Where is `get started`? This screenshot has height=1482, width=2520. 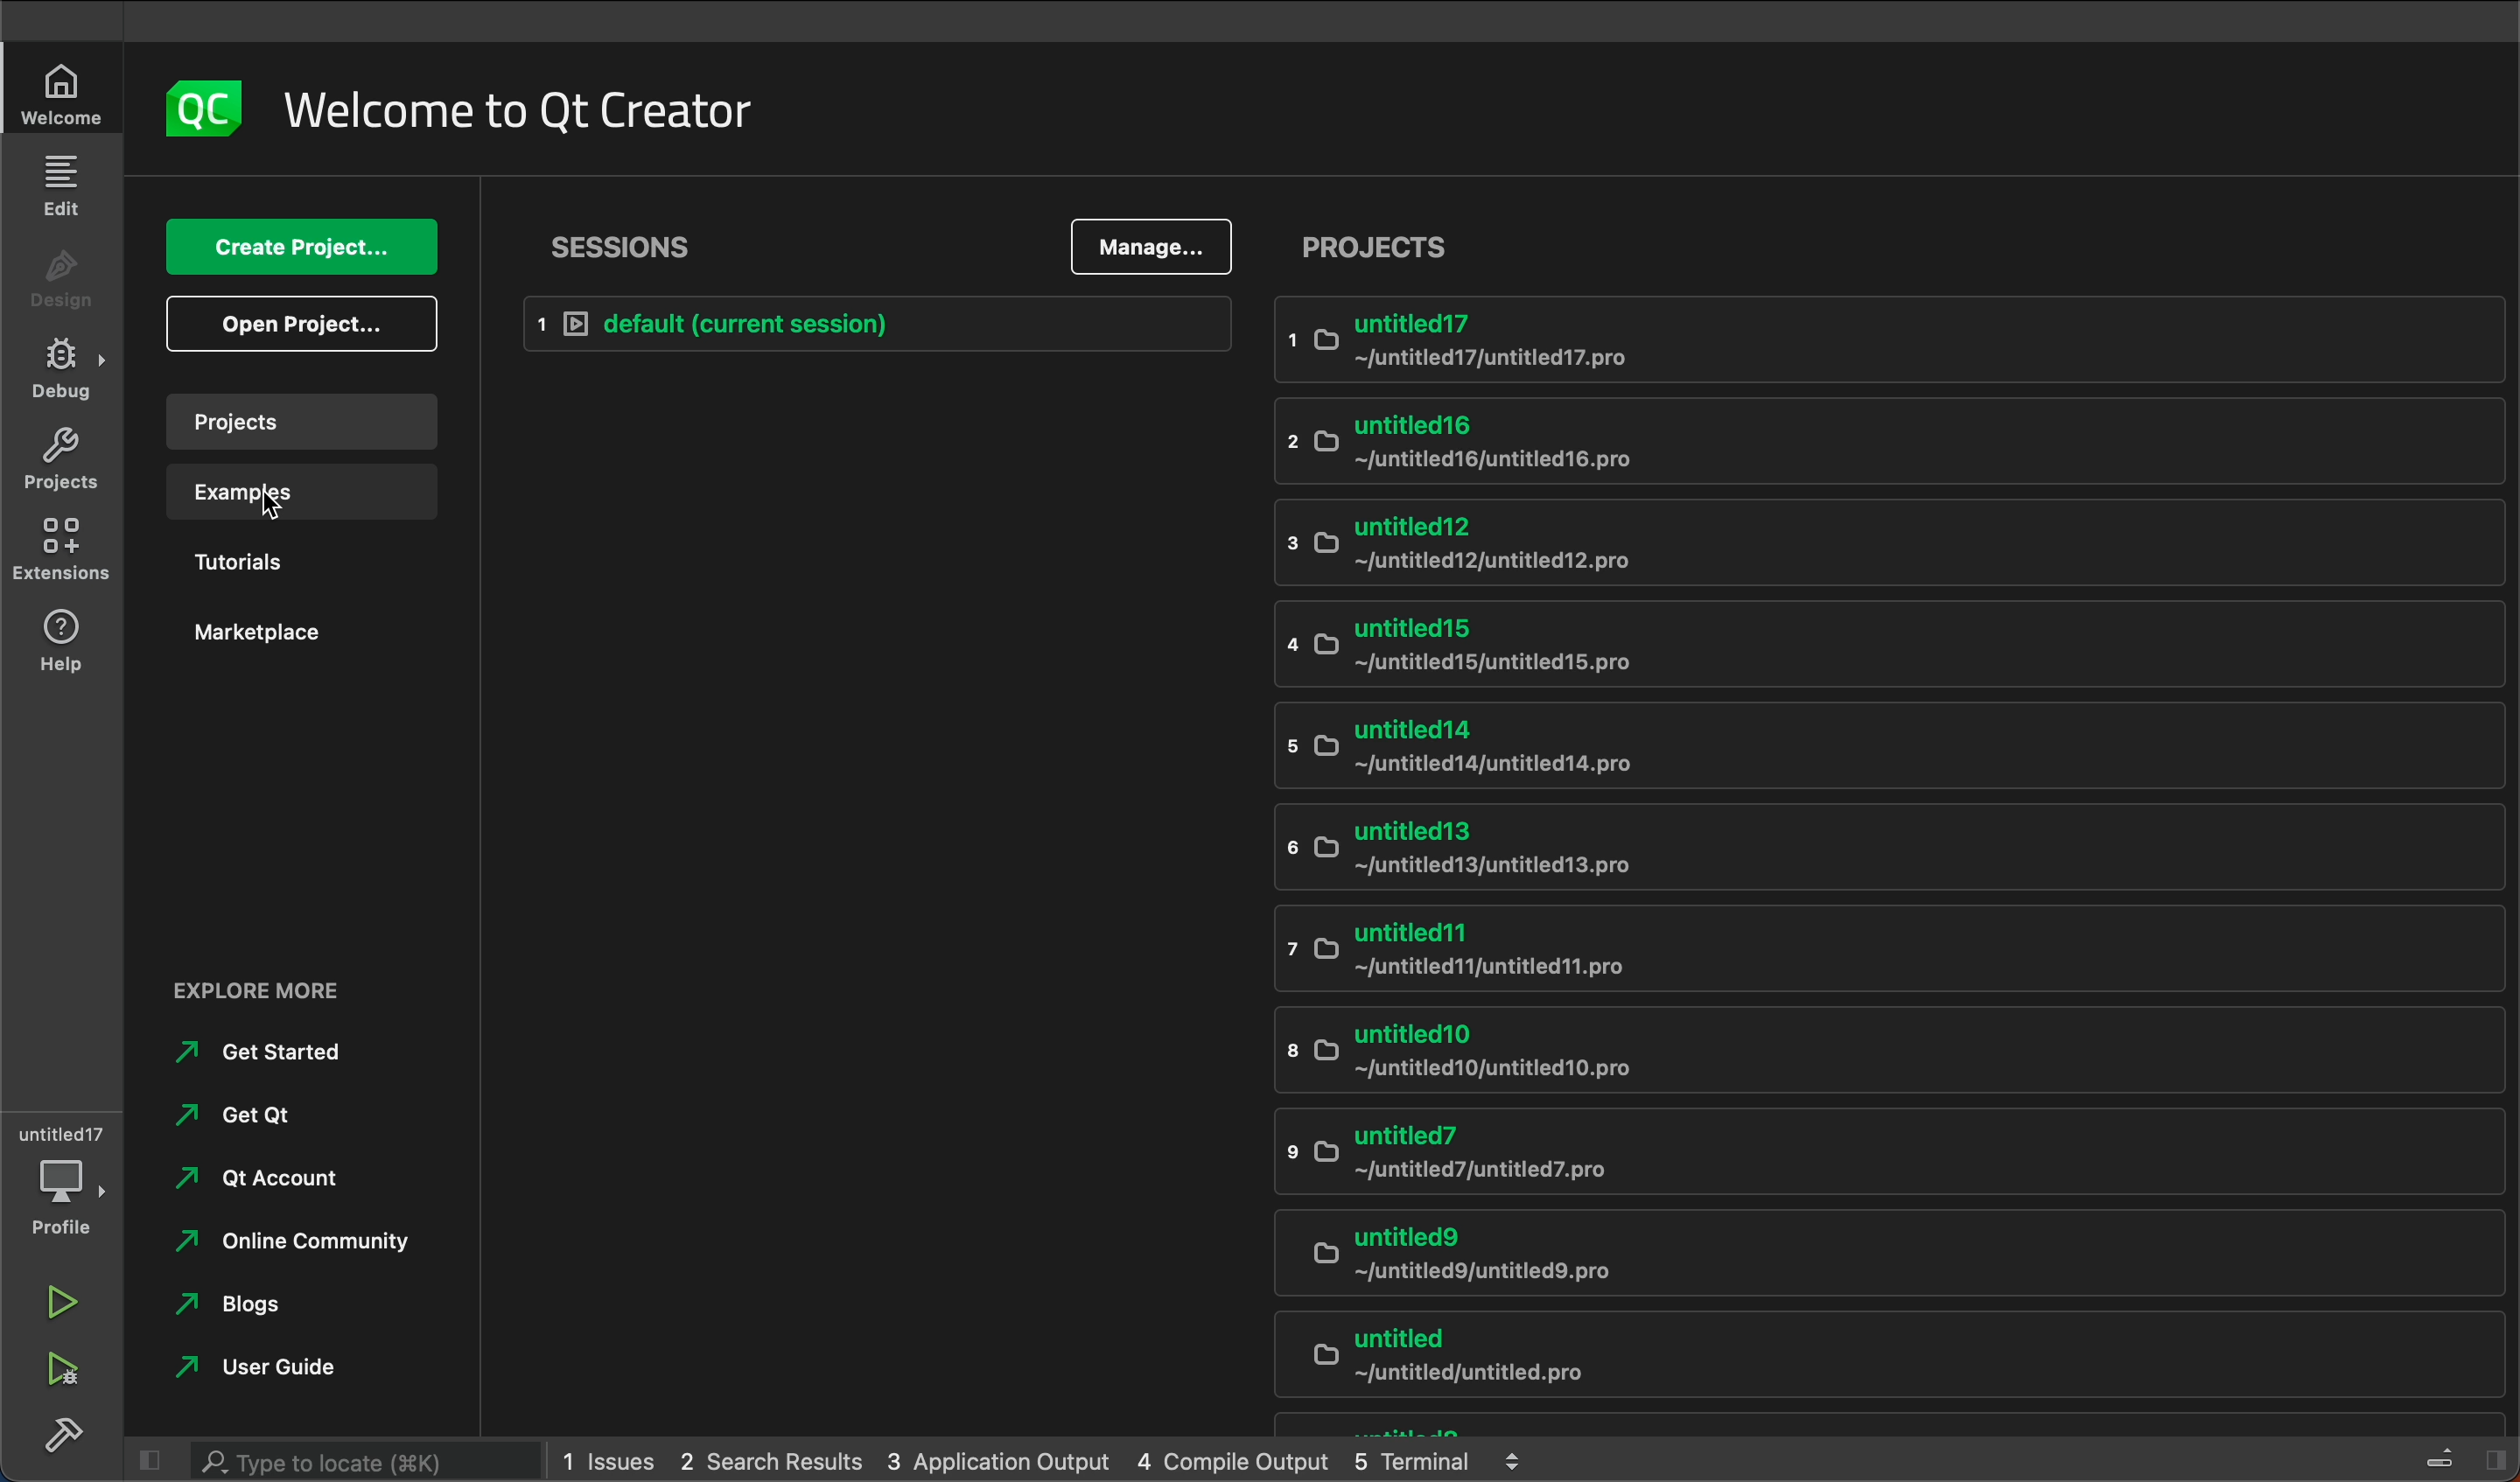
get started is located at coordinates (303, 1056).